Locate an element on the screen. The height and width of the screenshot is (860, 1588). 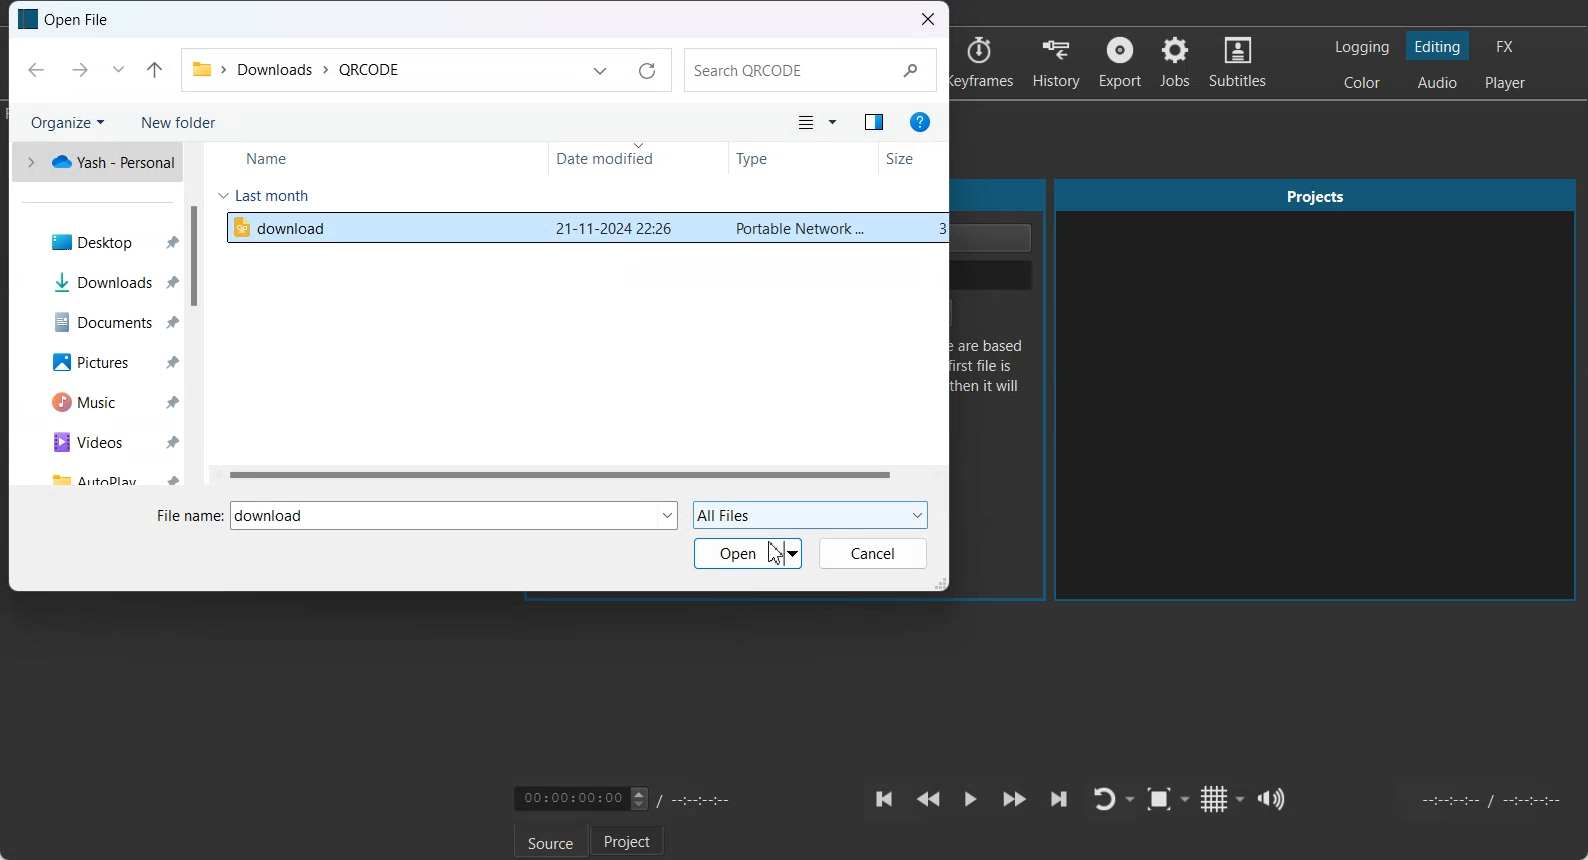
Size is located at coordinates (908, 157).